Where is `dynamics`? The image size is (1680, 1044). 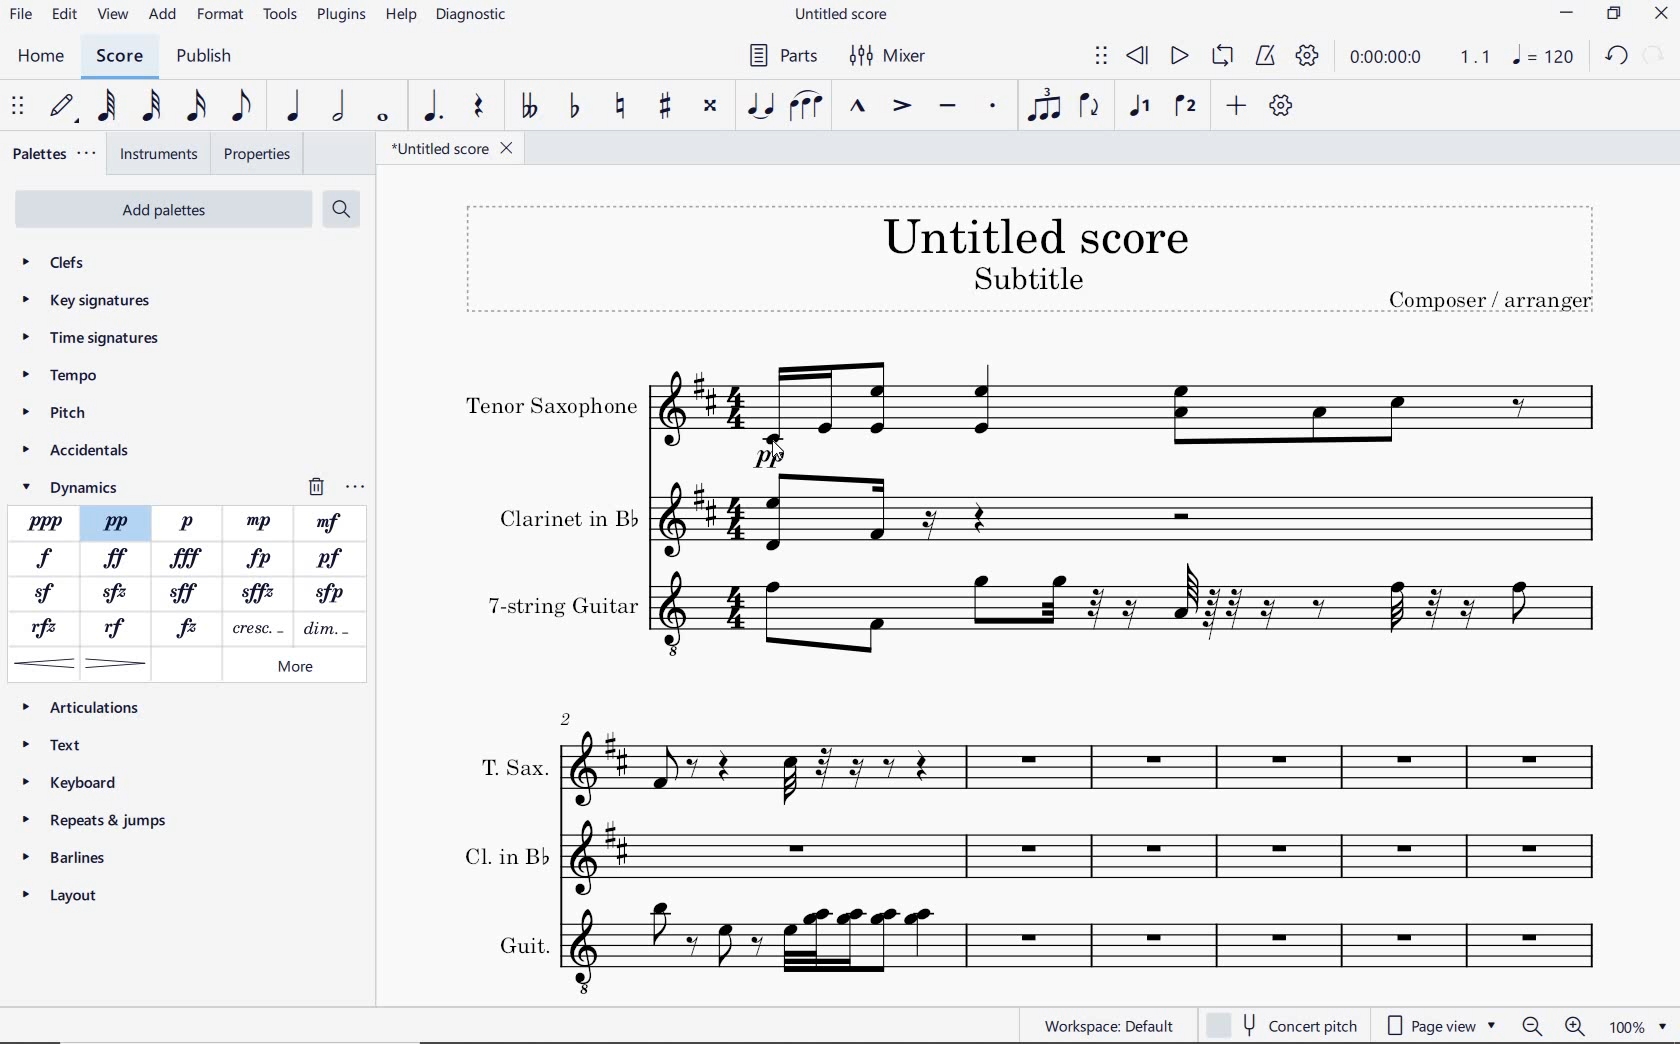
dynamics is located at coordinates (78, 486).